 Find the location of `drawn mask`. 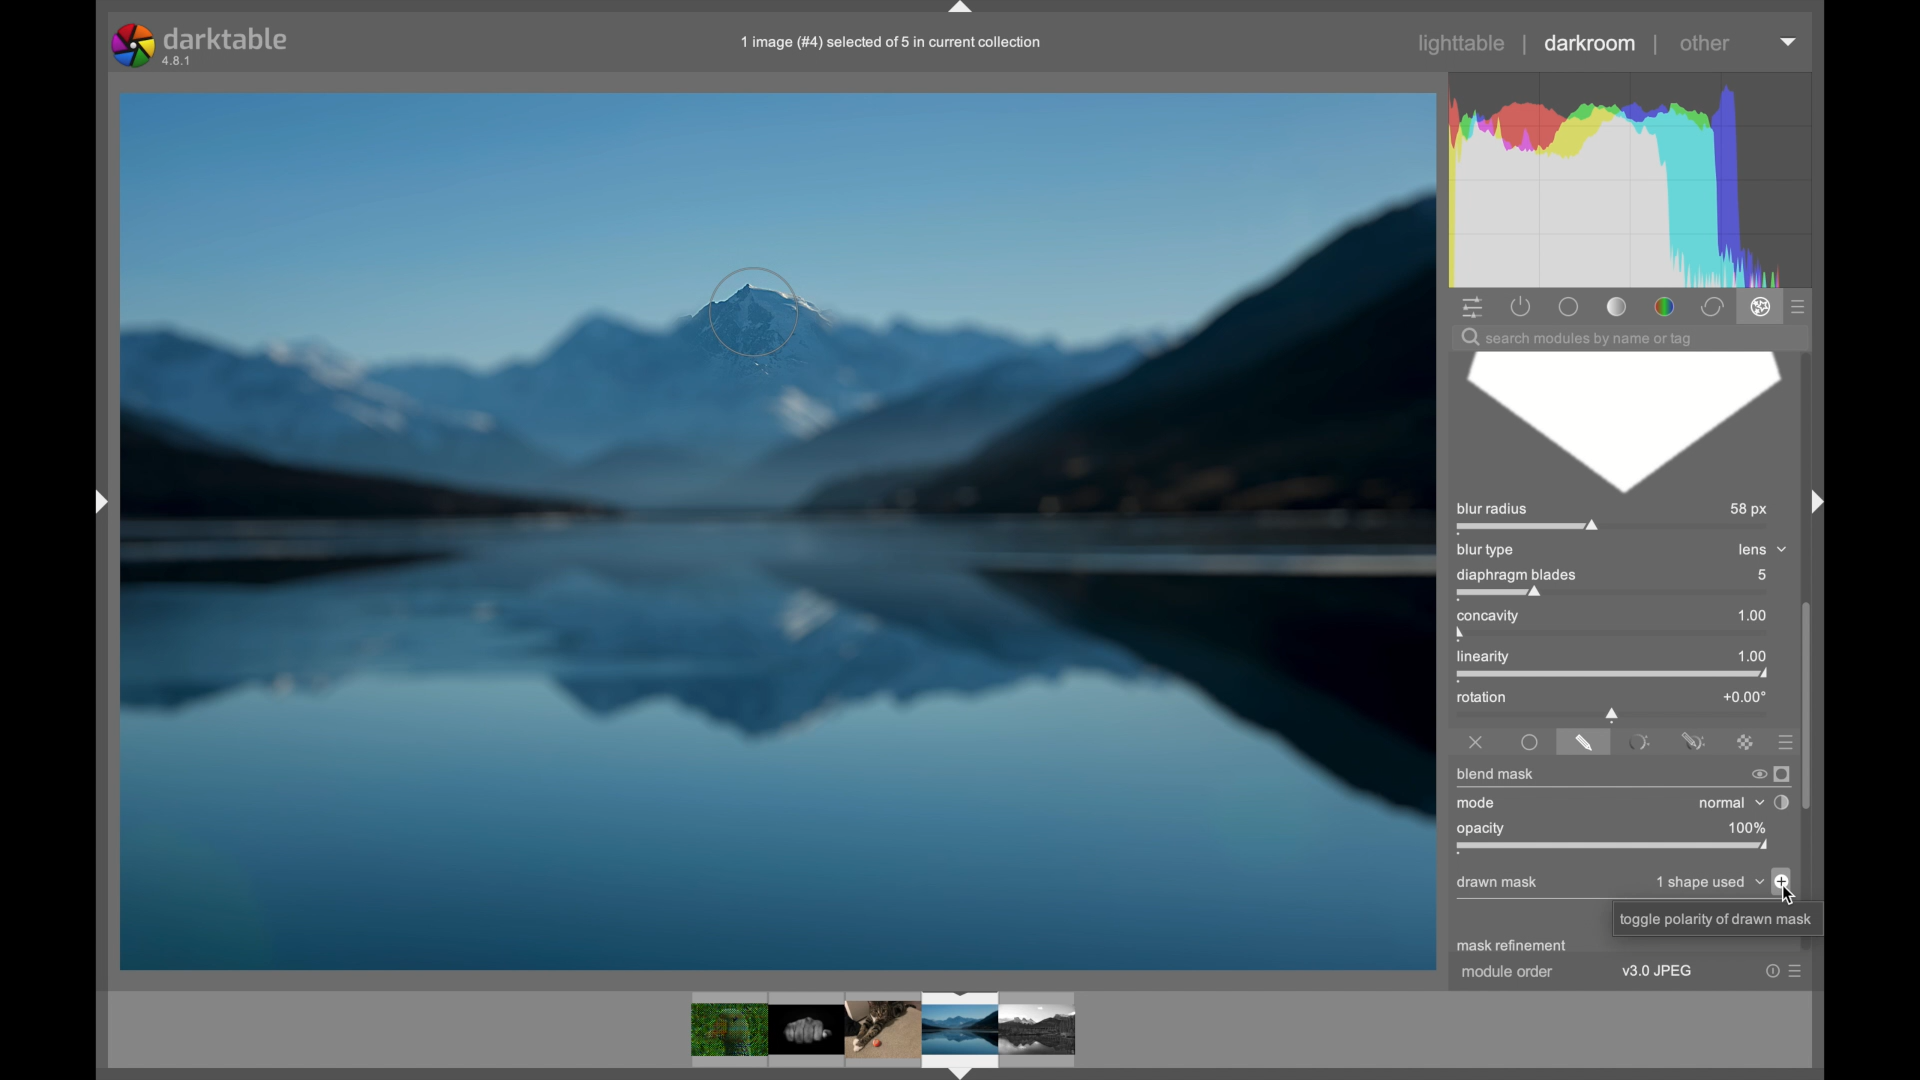

drawn mask is located at coordinates (1499, 883).